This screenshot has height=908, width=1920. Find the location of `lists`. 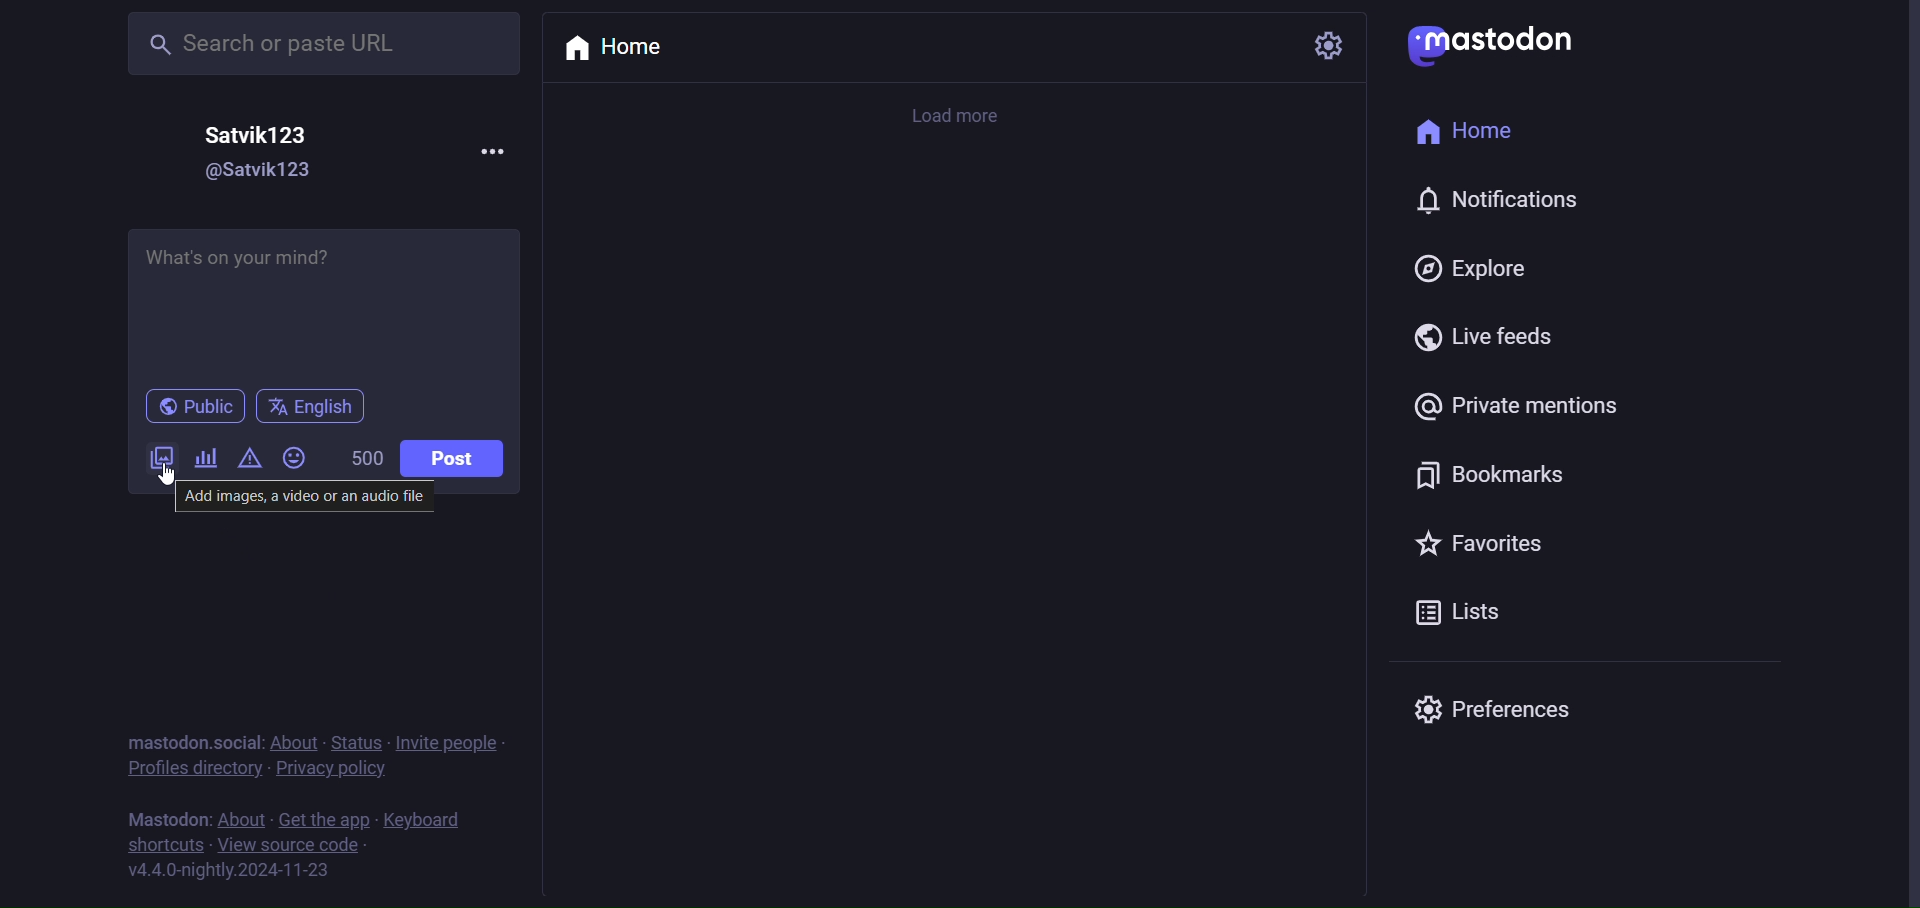

lists is located at coordinates (1460, 615).